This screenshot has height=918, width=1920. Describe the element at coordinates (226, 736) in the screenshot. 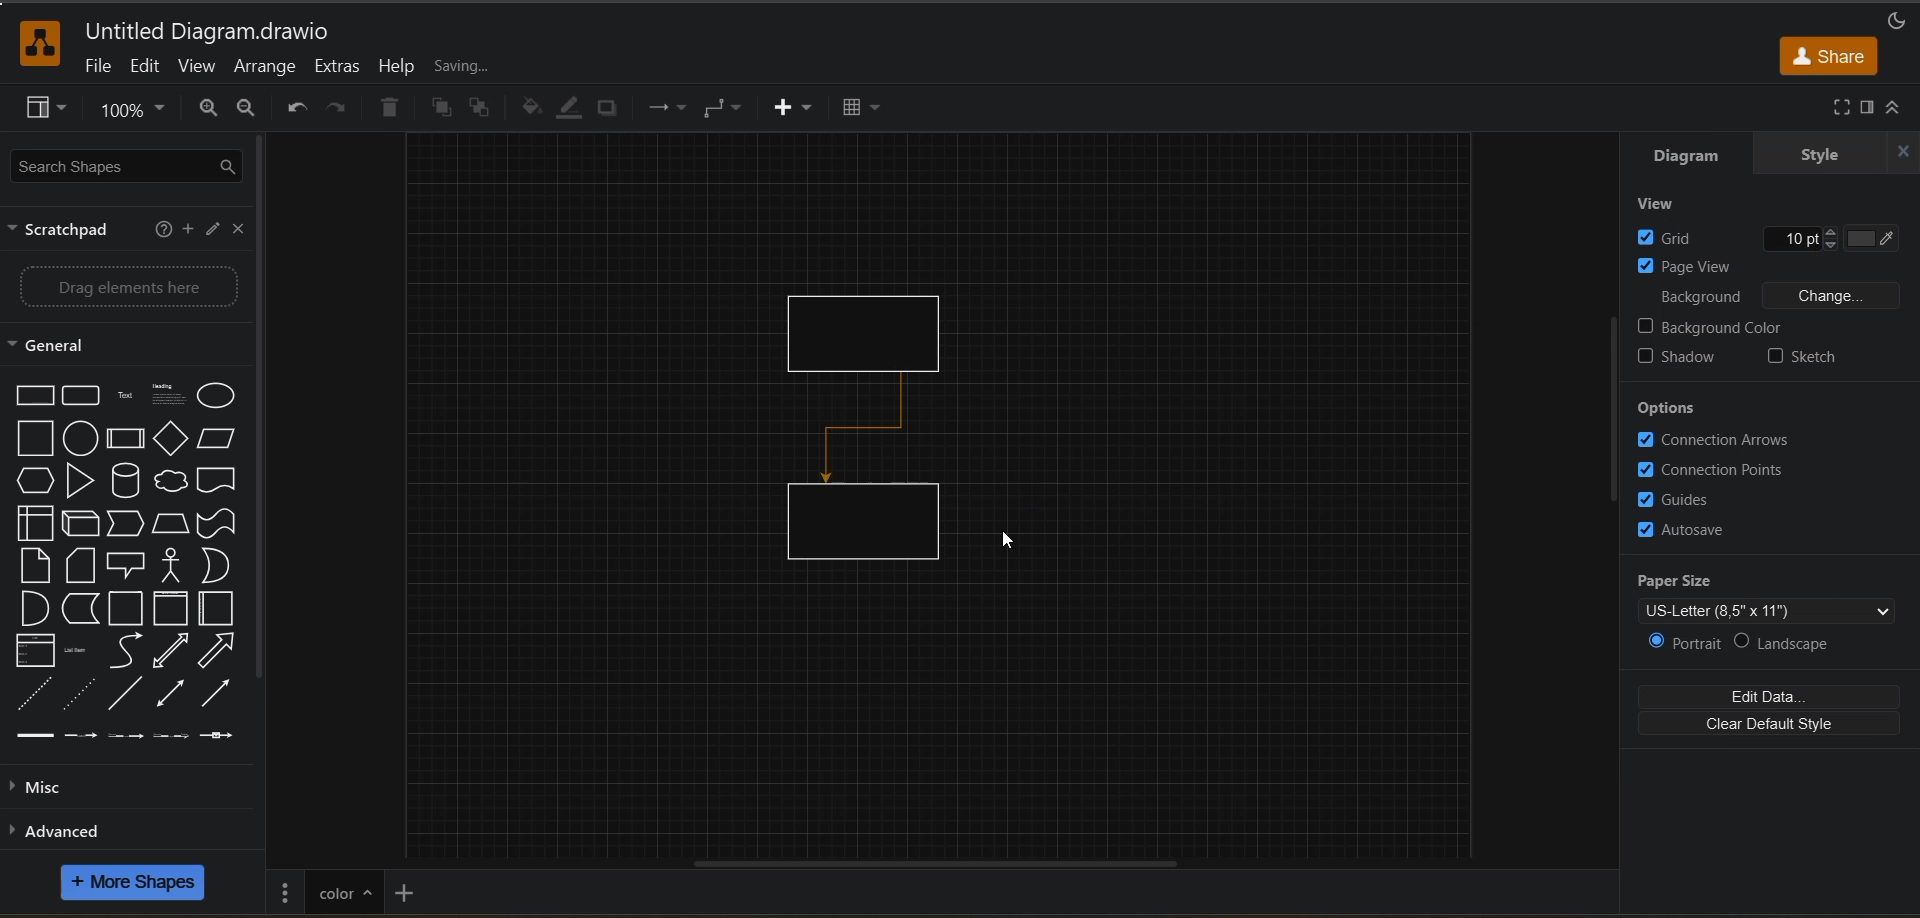

I see `Connector with symbol` at that location.